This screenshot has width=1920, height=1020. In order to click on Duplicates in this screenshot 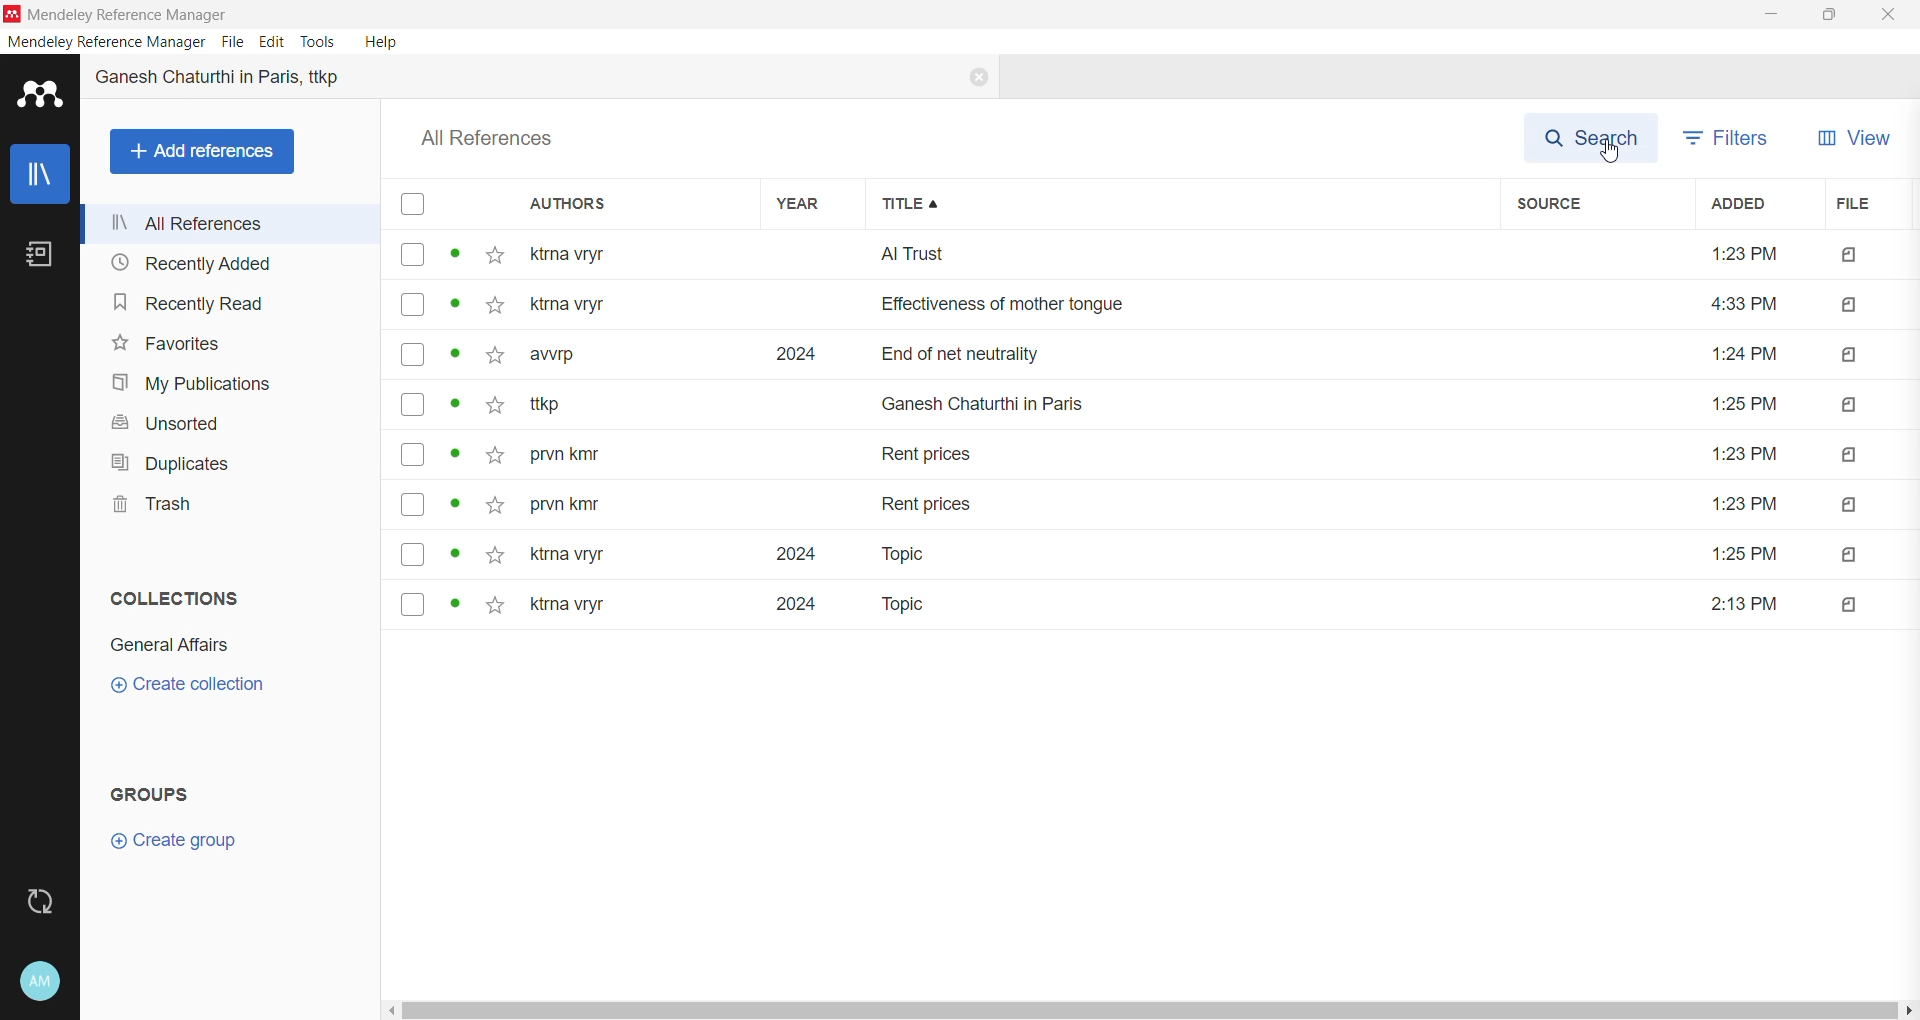, I will do `click(168, 464)`.